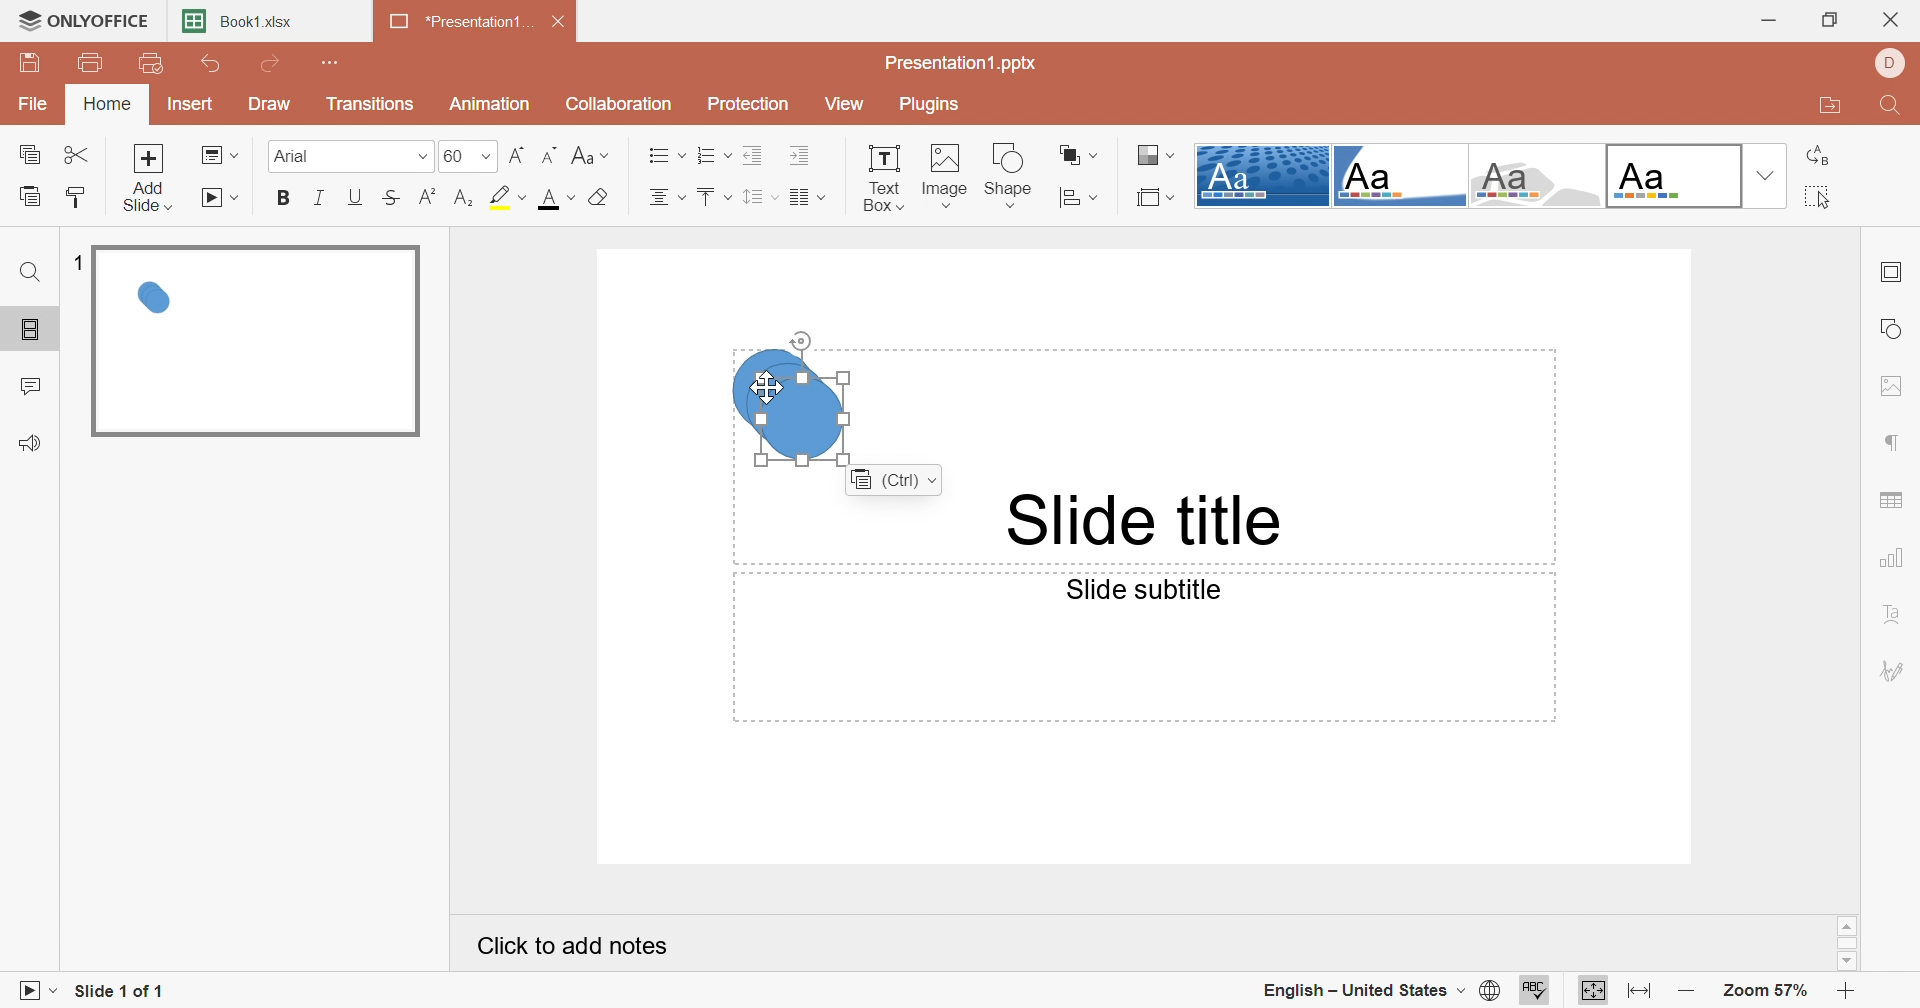  Describe the element at coordinates (1402, 174) in the screenshot. I see `Corner` at that location.